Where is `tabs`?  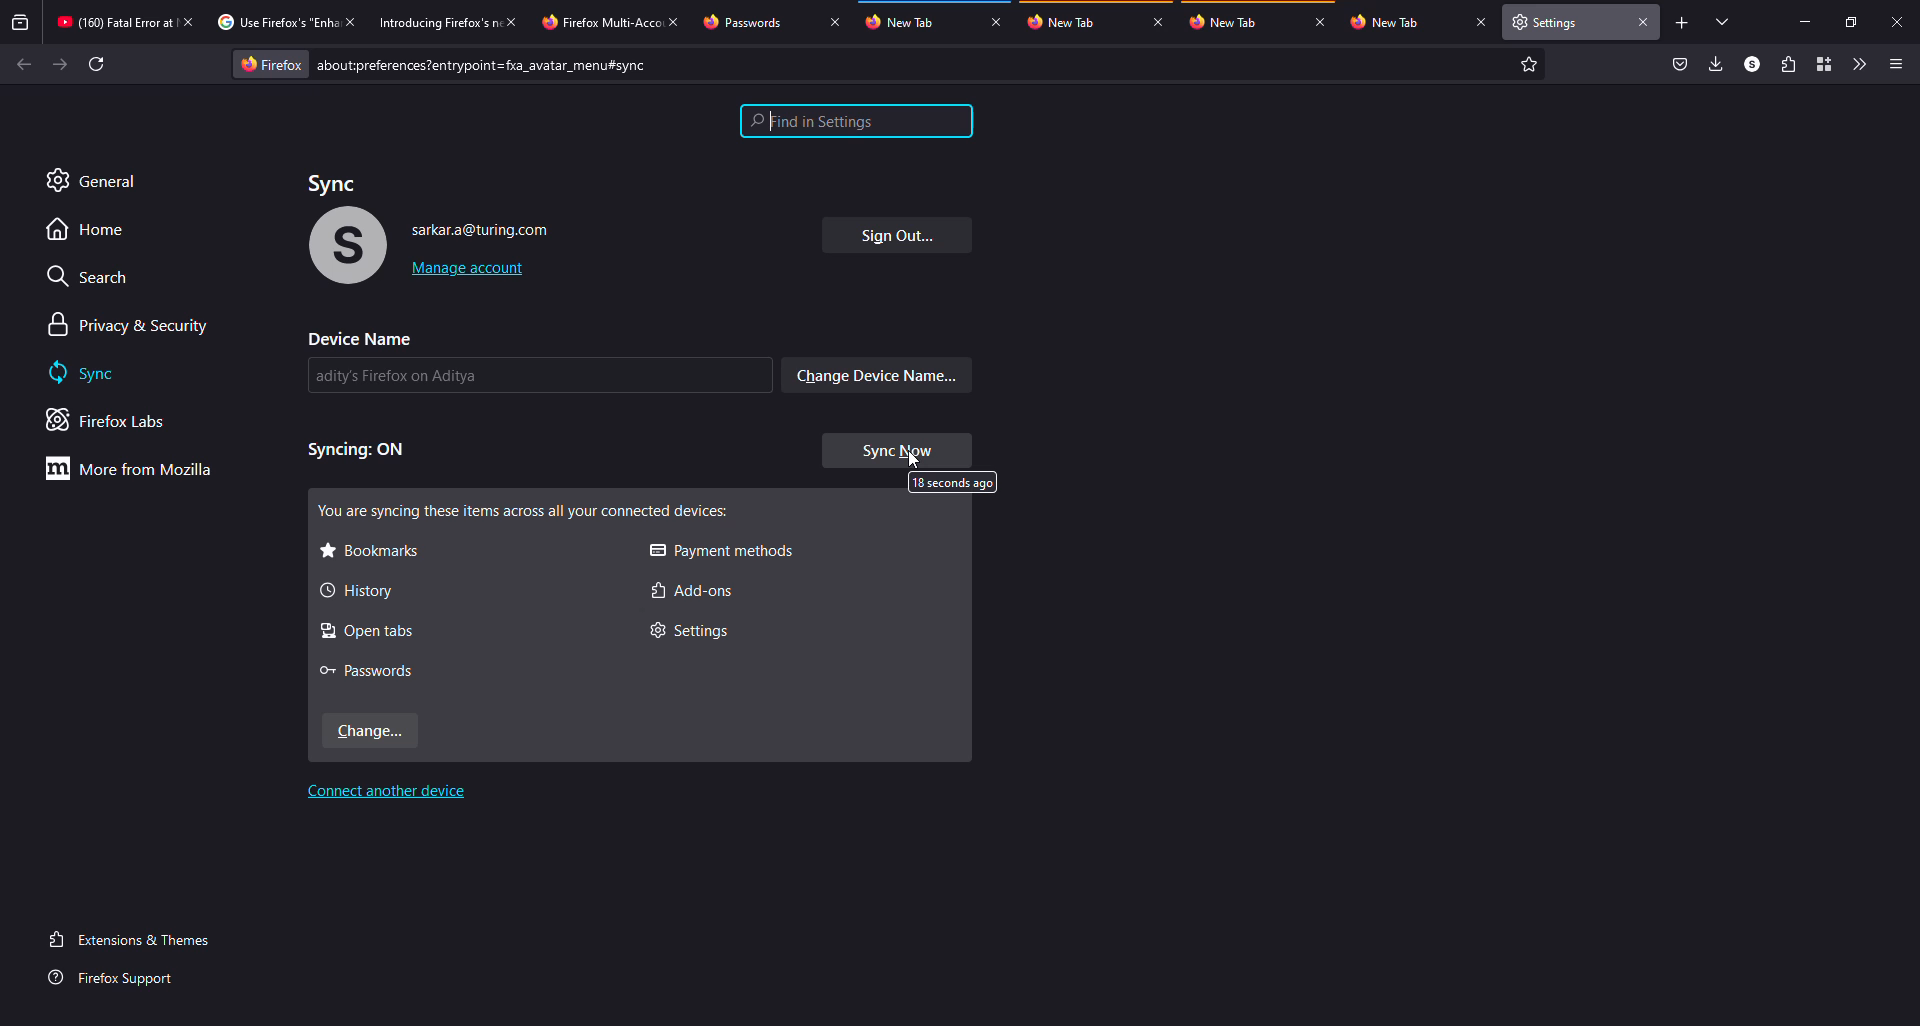
tabs is located at coordinates (1721, 21).